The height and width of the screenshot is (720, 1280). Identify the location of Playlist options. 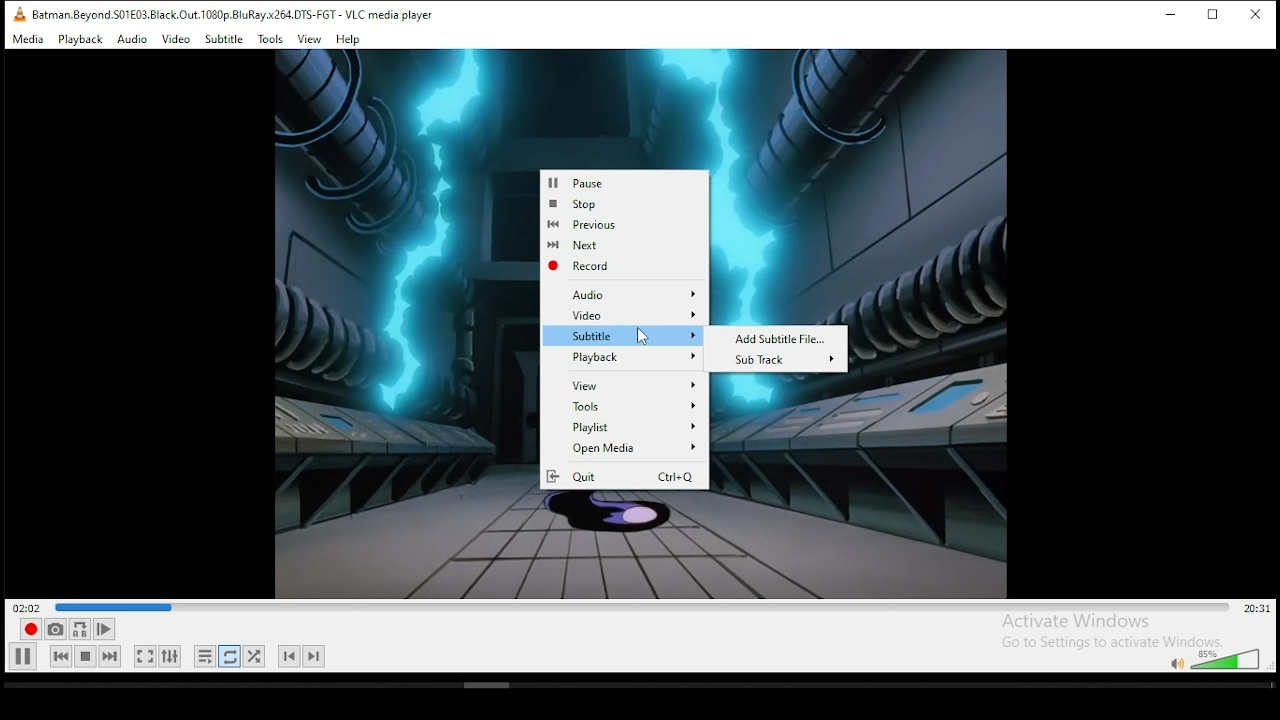
(625, 426).